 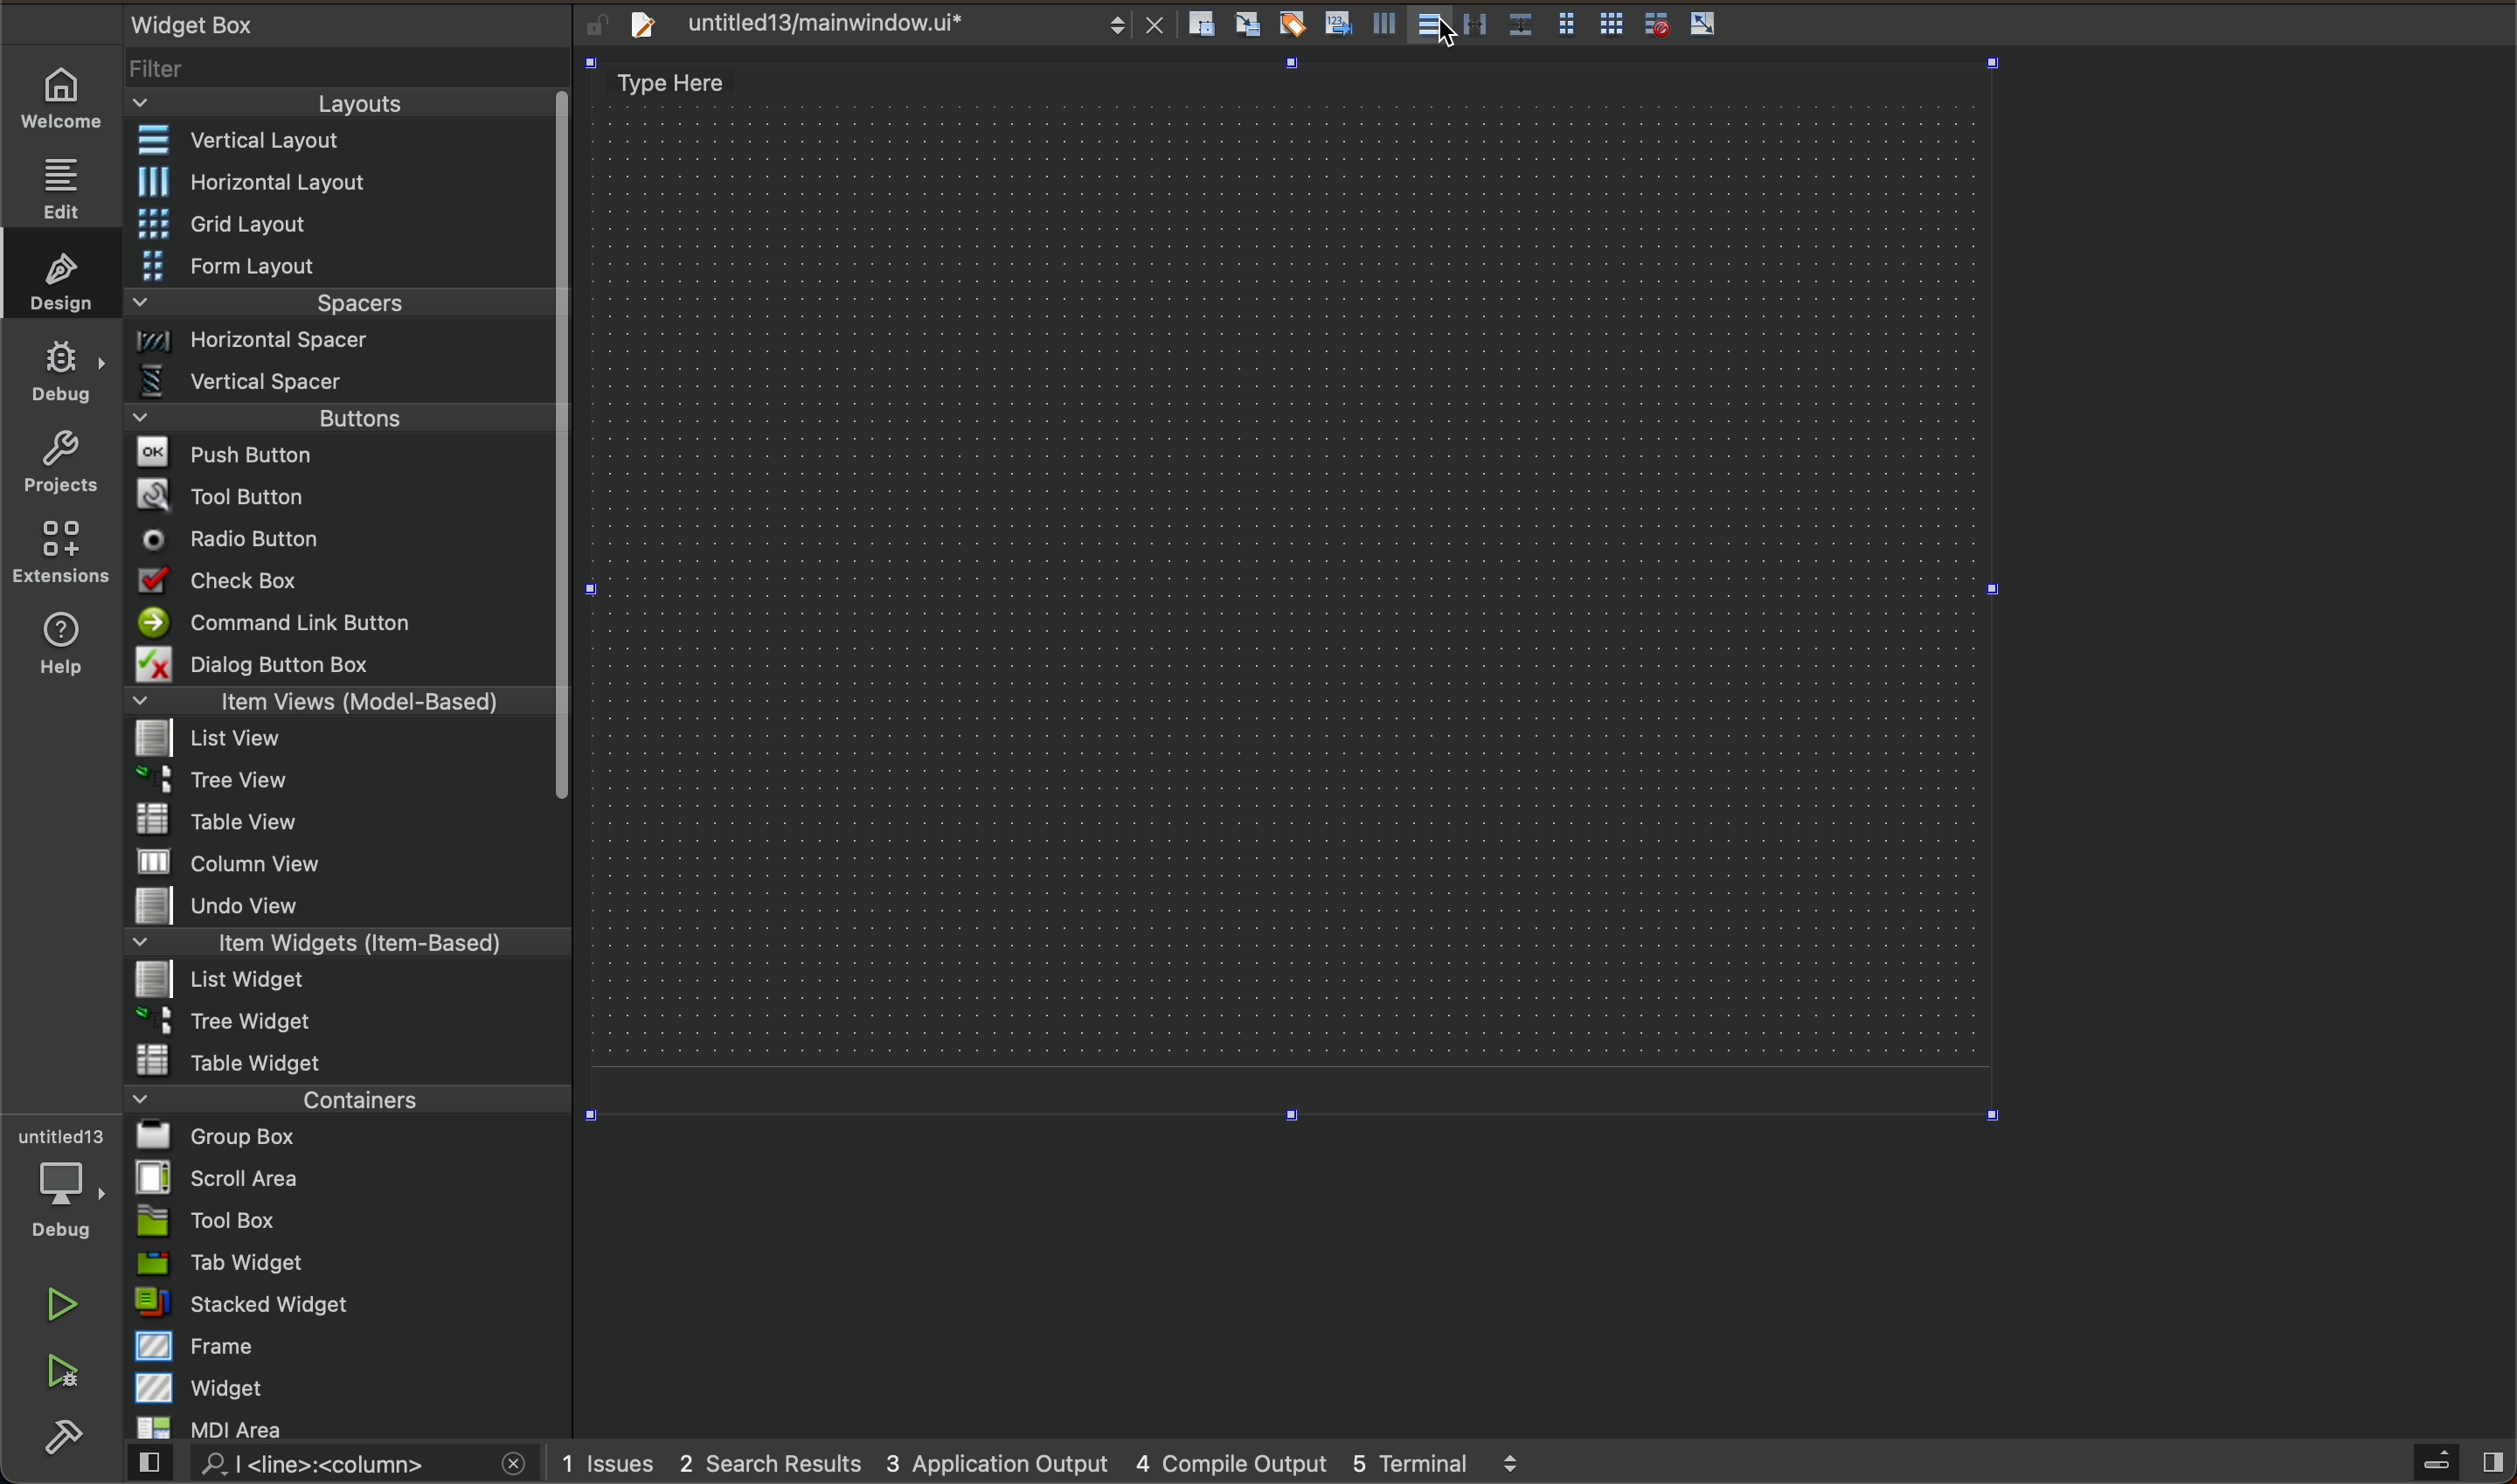 What do you see at coordinates (343, 1263) in the screenshot?
I see `tab widget` at bounding box center [343, 1263].